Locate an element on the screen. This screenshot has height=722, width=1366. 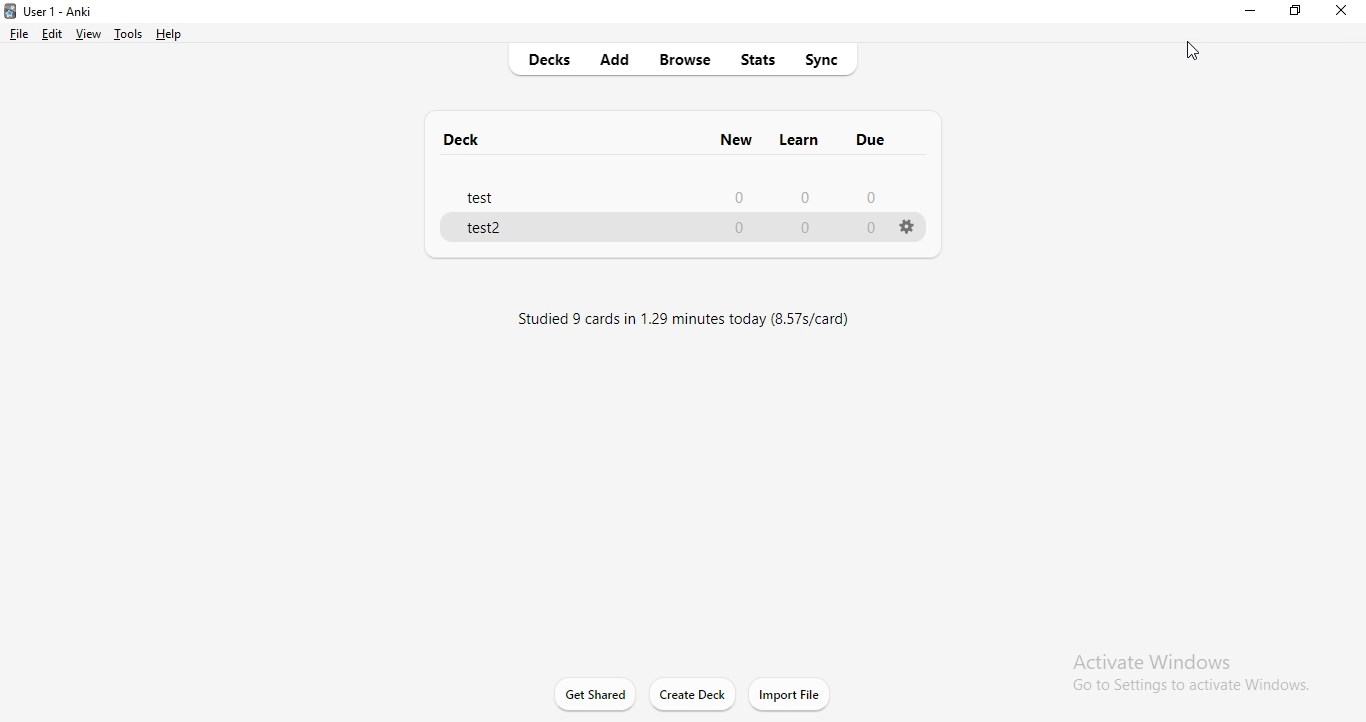
0 is located at coordinates (874, 194).